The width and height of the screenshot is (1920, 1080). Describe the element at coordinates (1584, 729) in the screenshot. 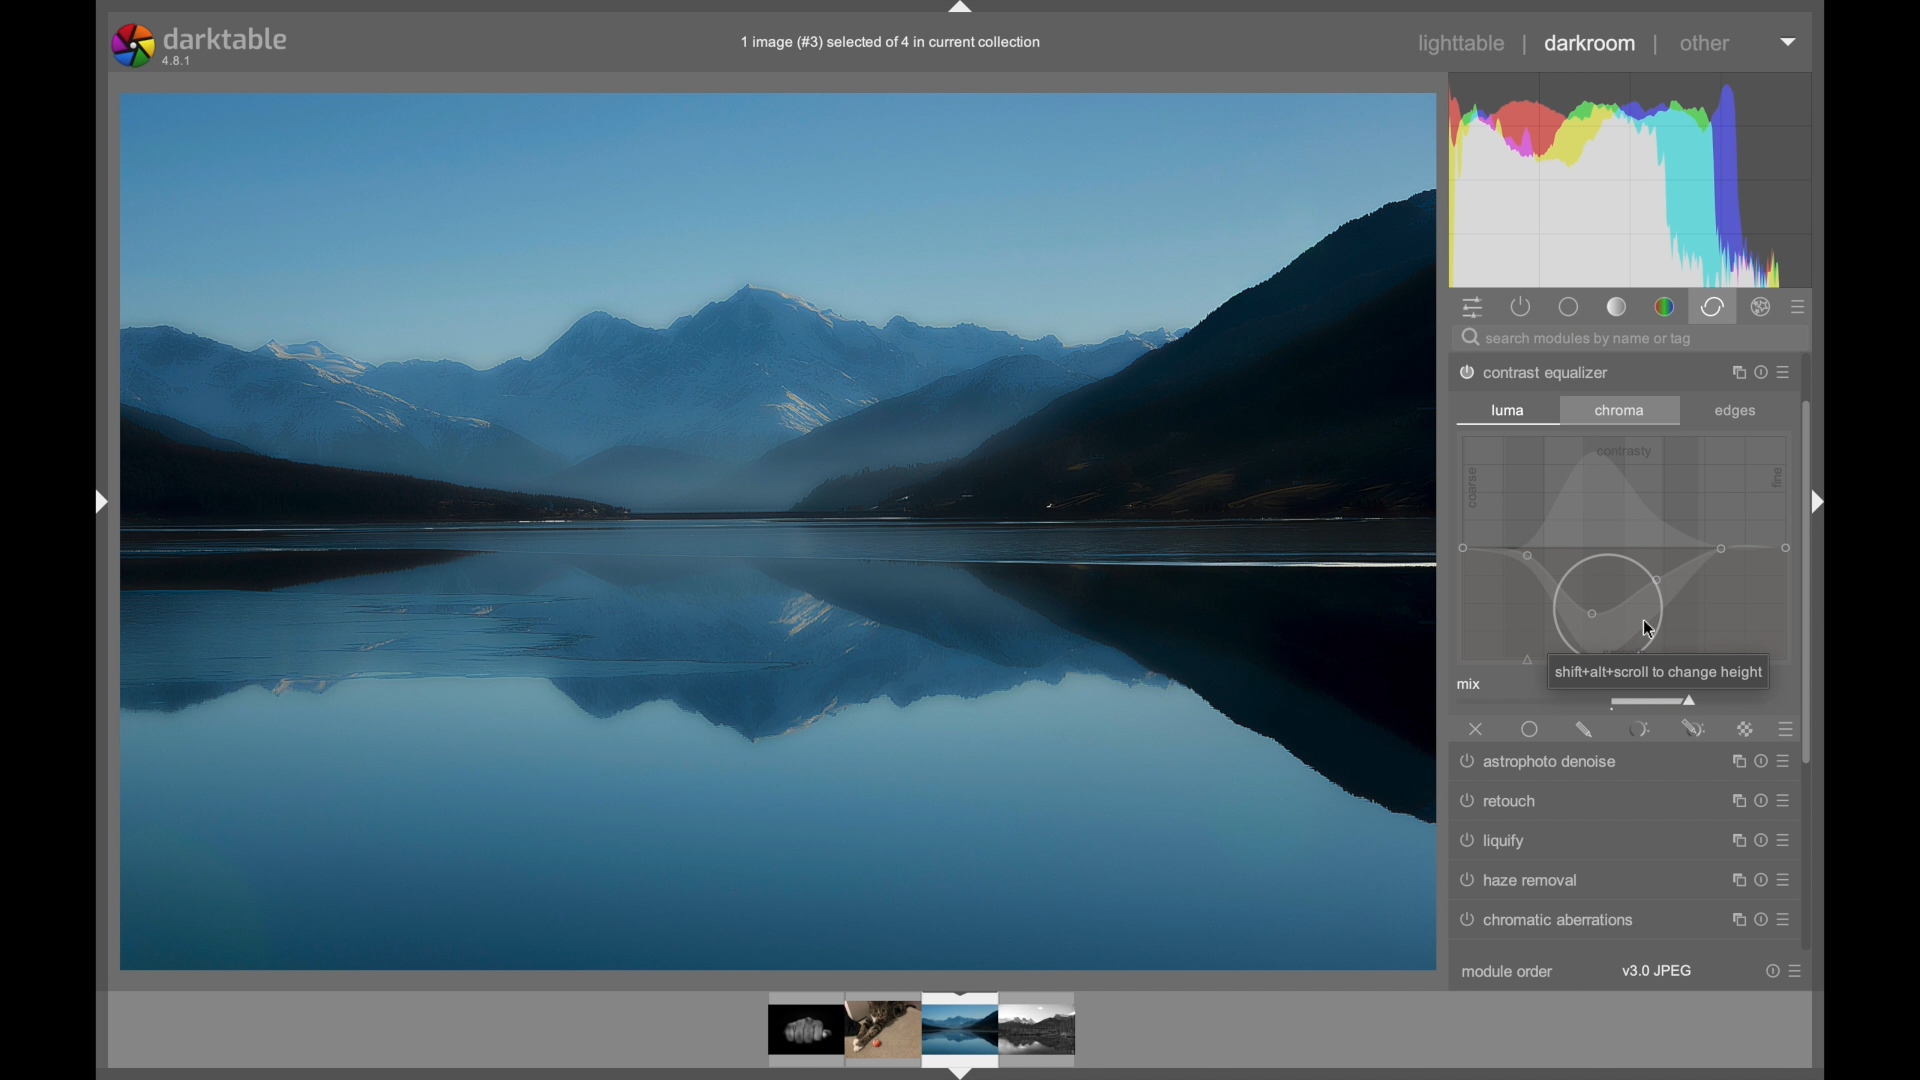

I see `drawnmask` at that location.